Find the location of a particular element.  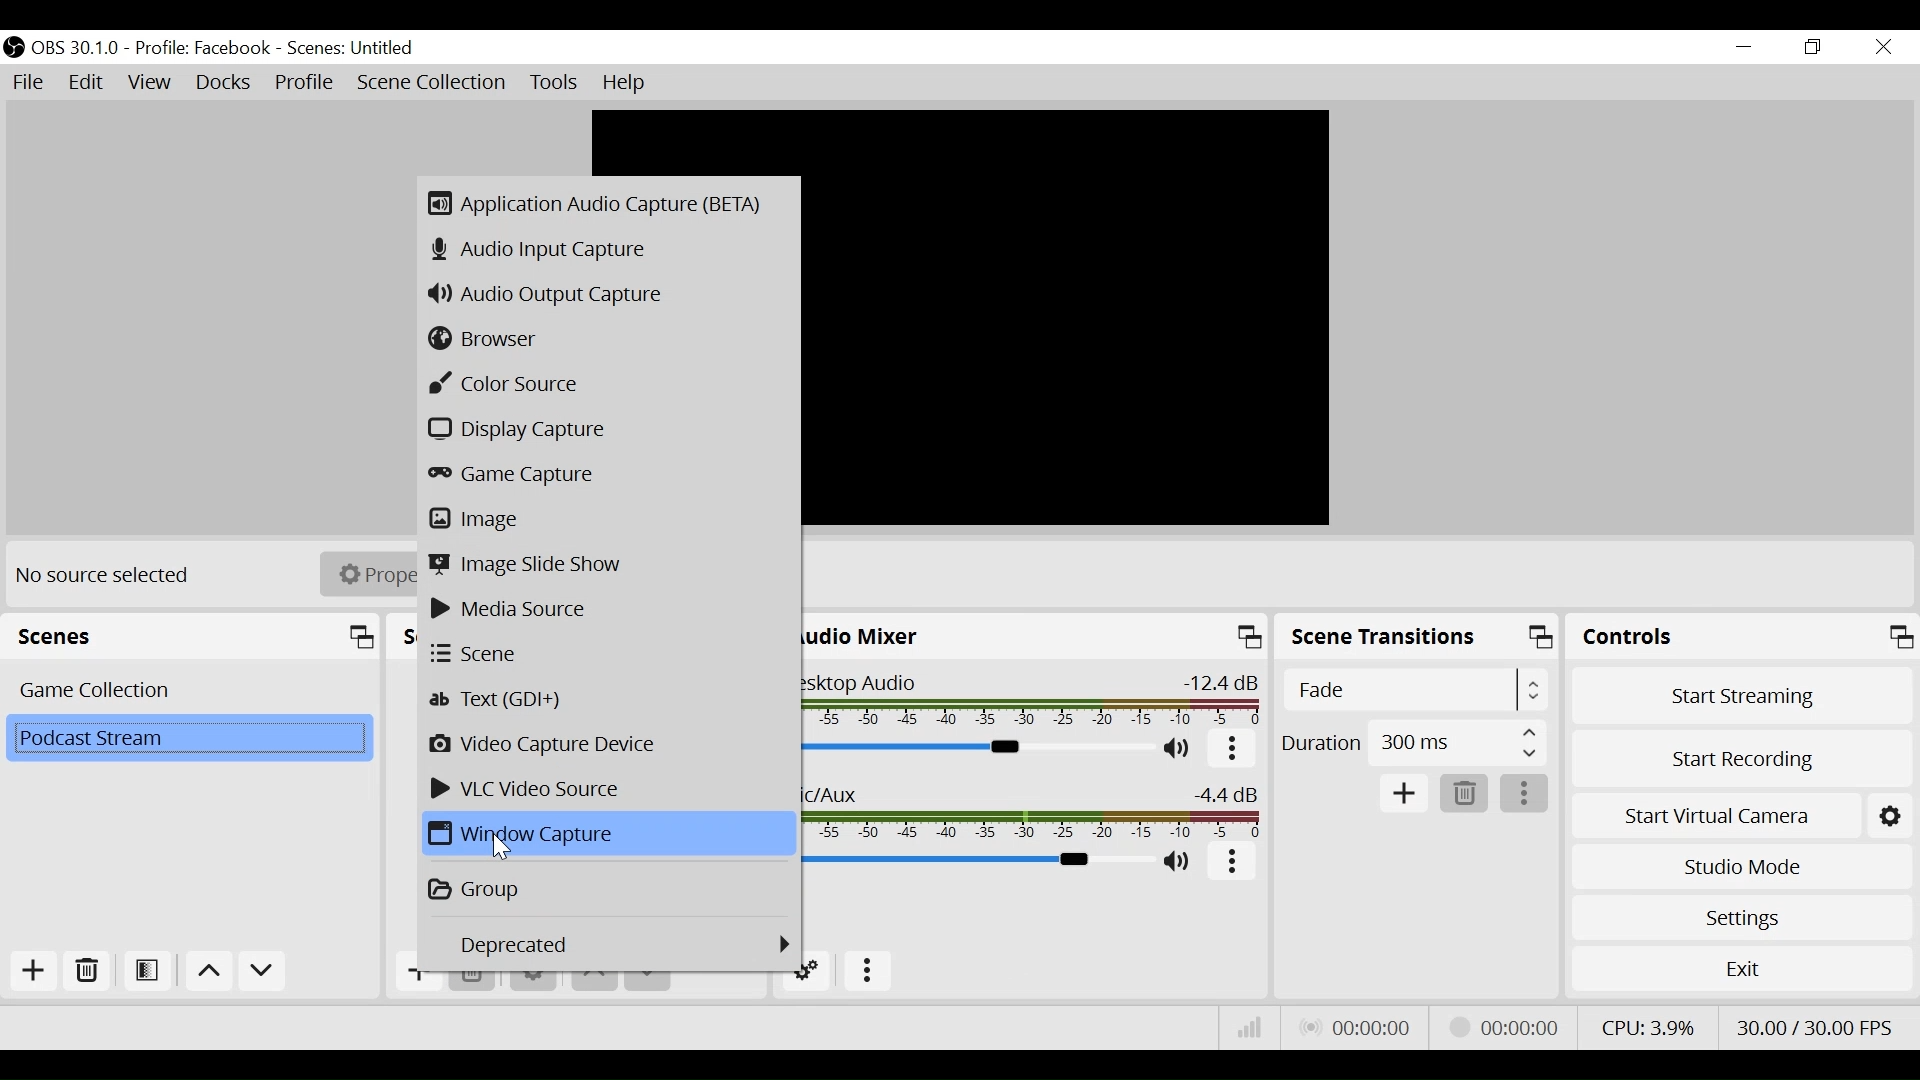

Groups is located at coordinates (608, 887).